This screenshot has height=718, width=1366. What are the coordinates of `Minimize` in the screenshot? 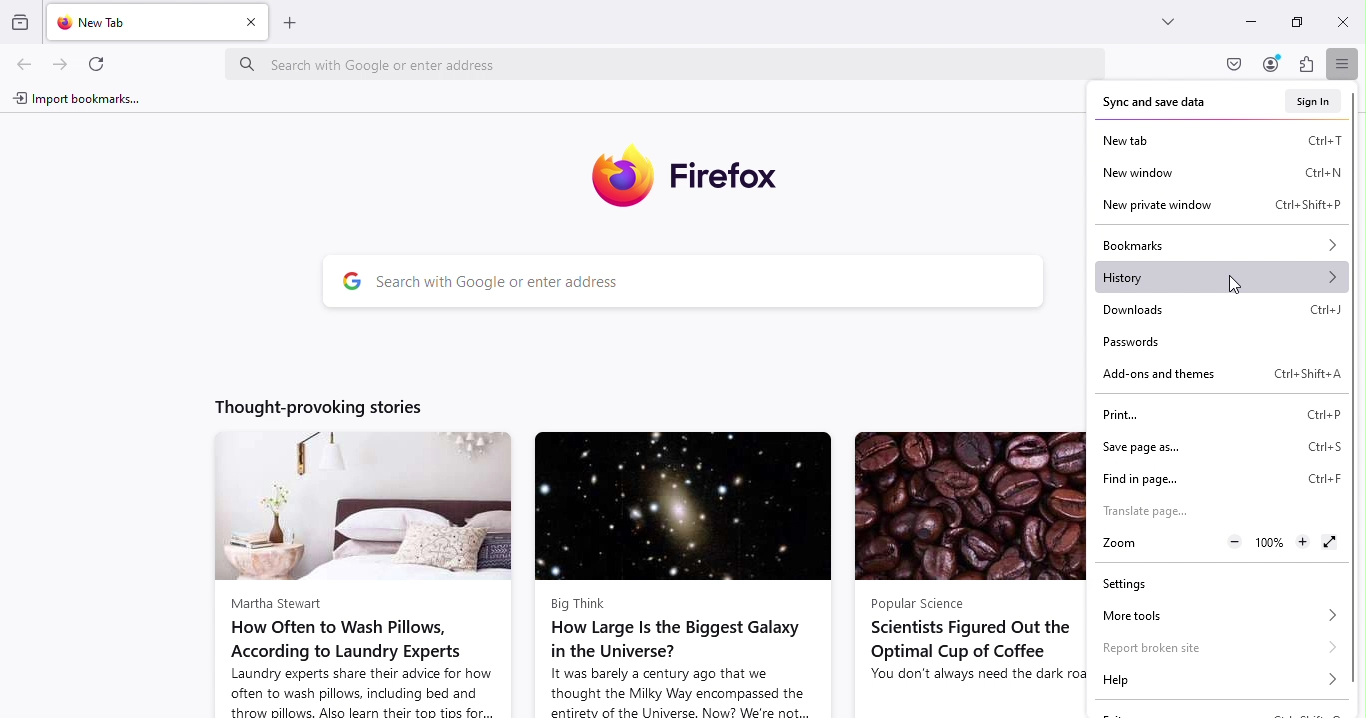 It's located at (1250, 22).